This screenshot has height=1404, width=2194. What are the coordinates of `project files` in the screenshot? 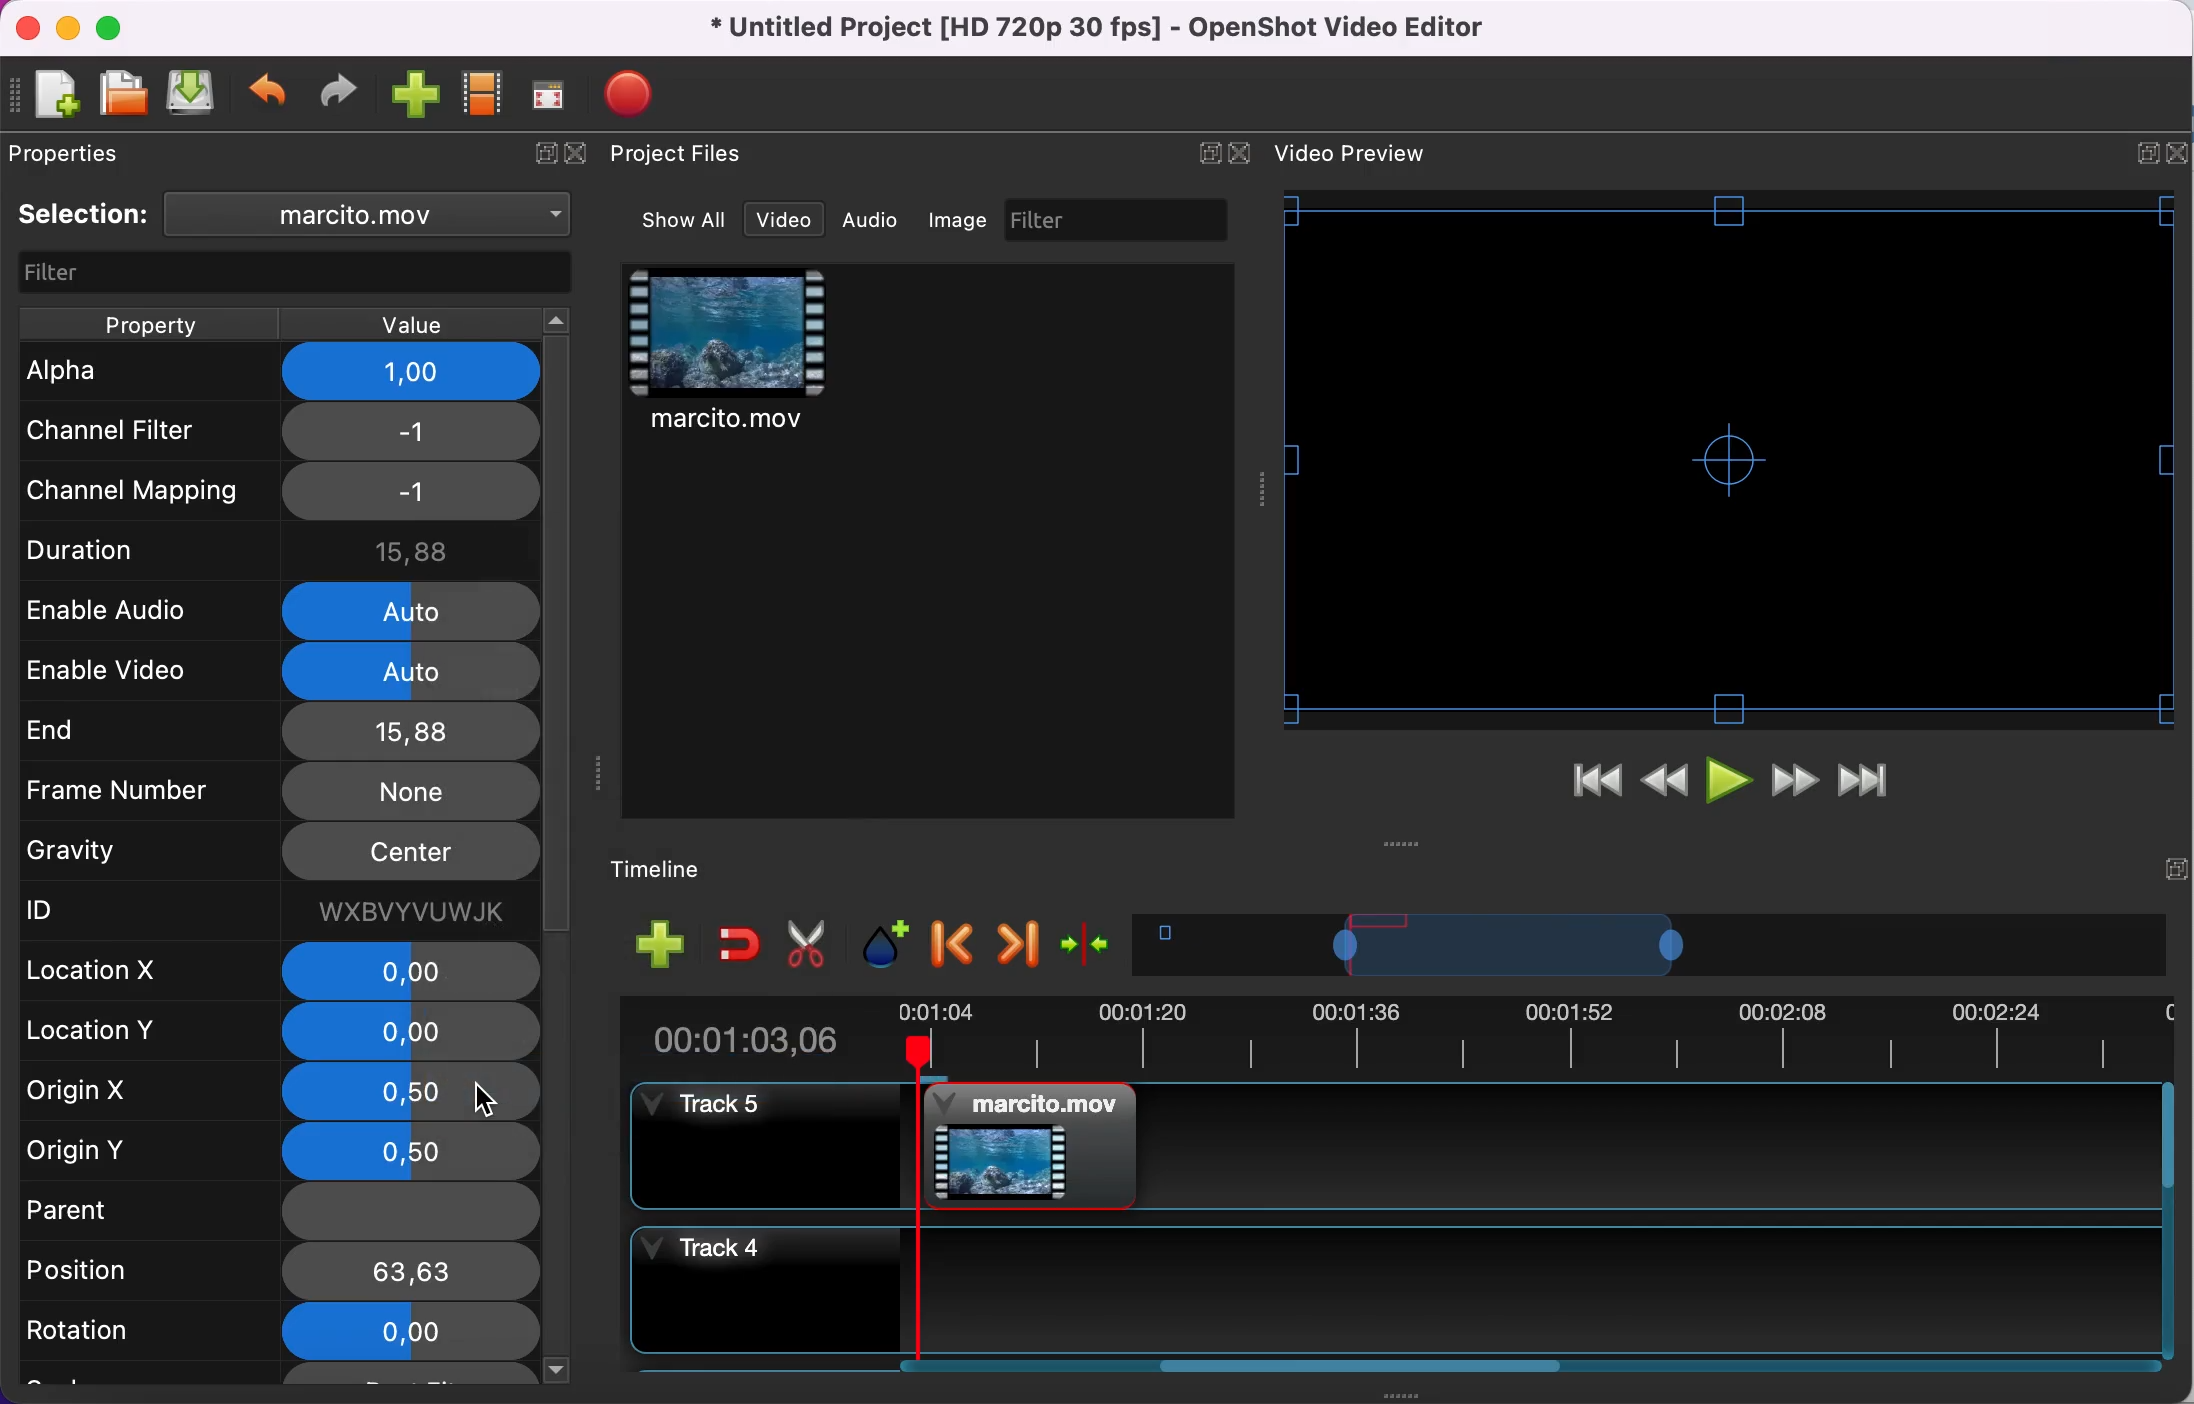 It's located at (680, 155).